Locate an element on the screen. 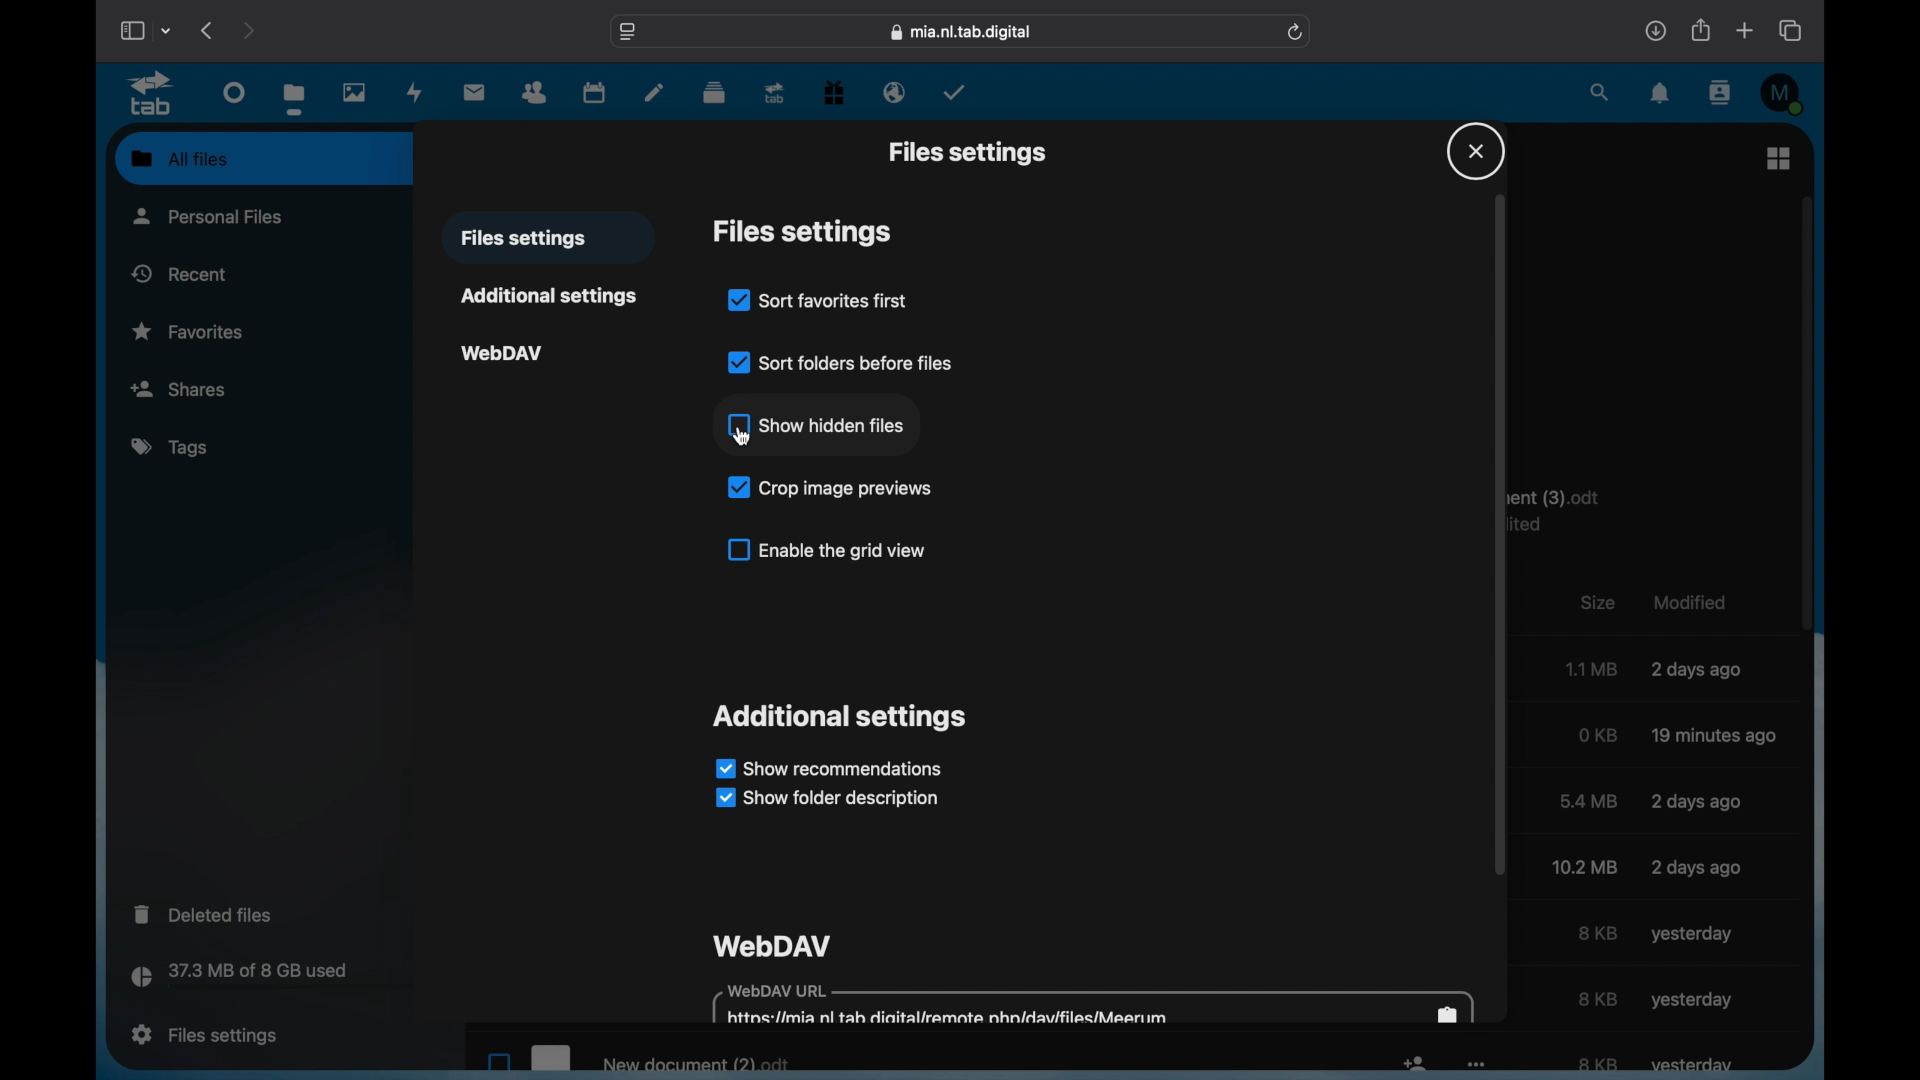  deck is located at coordinates (713, 93).